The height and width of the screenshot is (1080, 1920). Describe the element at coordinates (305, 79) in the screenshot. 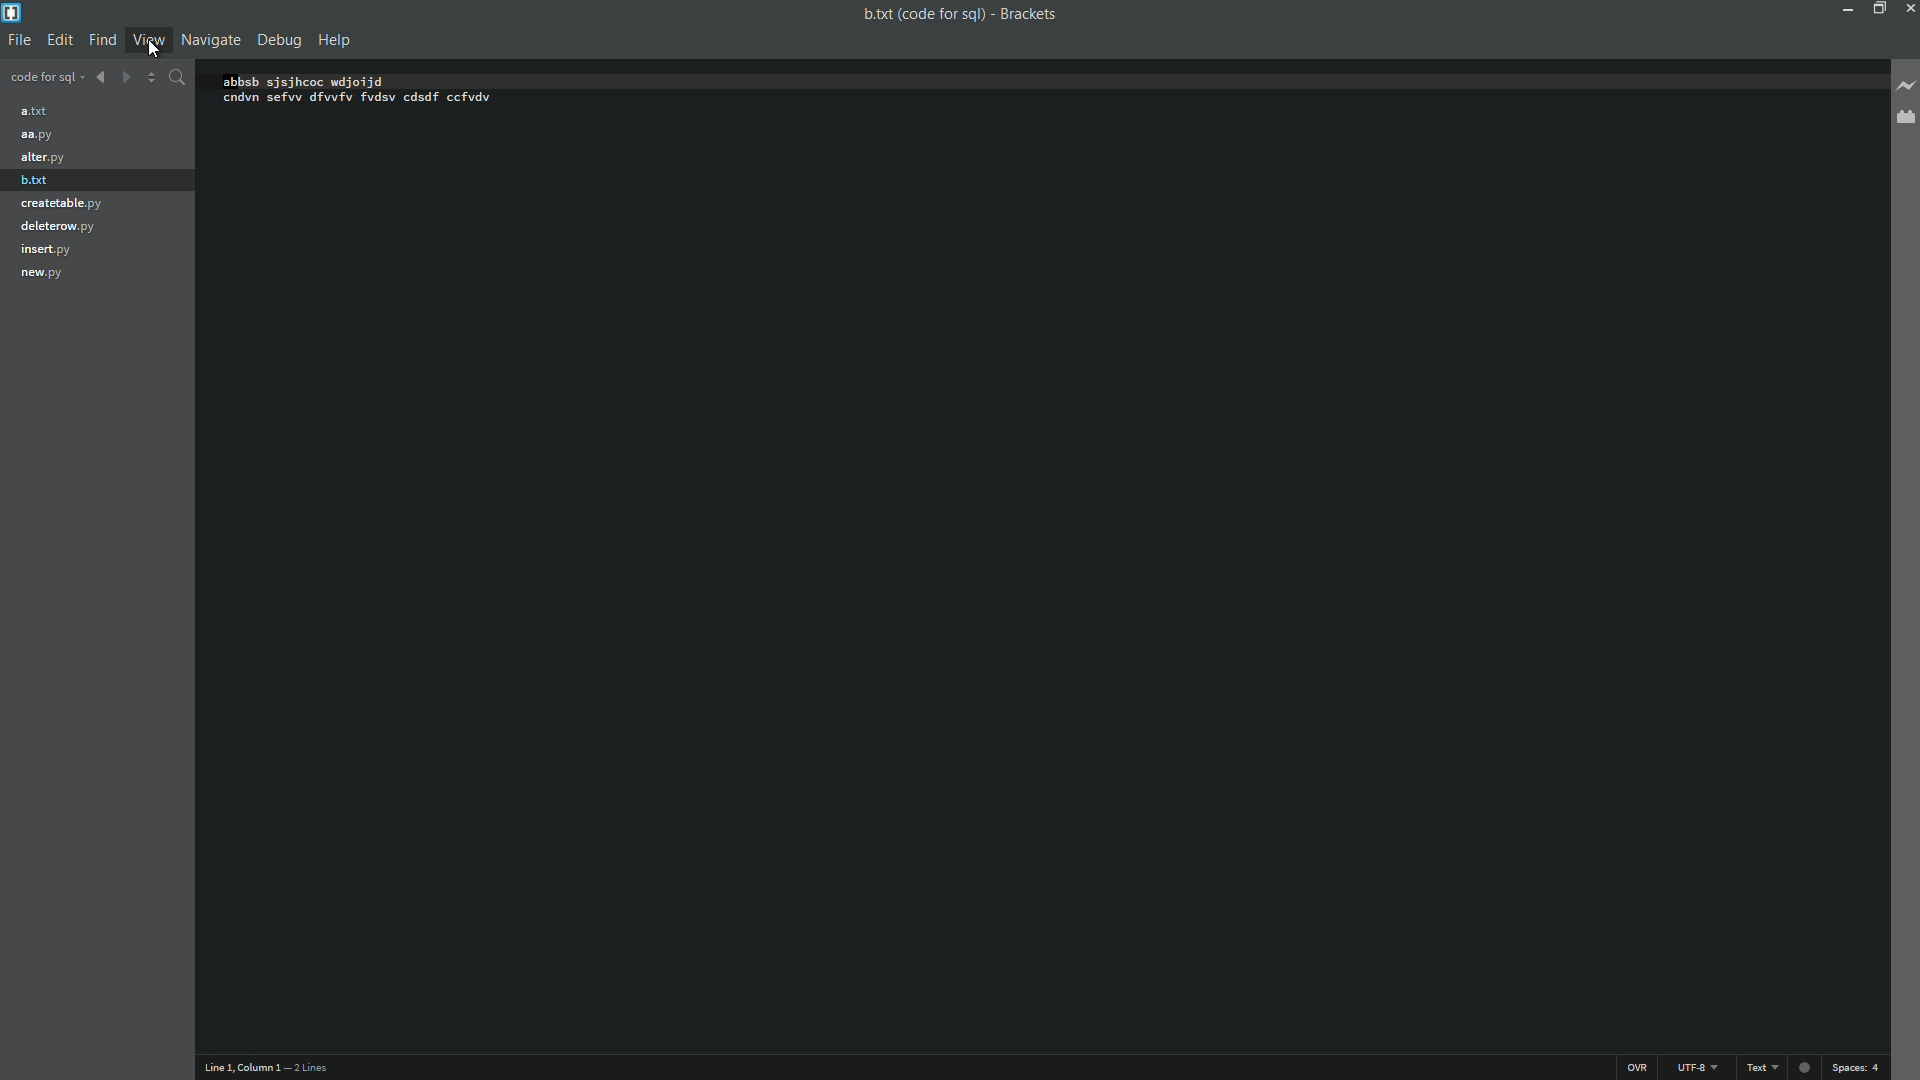

I see `abbsb sjsjhcoc wdjoijd` at that location.